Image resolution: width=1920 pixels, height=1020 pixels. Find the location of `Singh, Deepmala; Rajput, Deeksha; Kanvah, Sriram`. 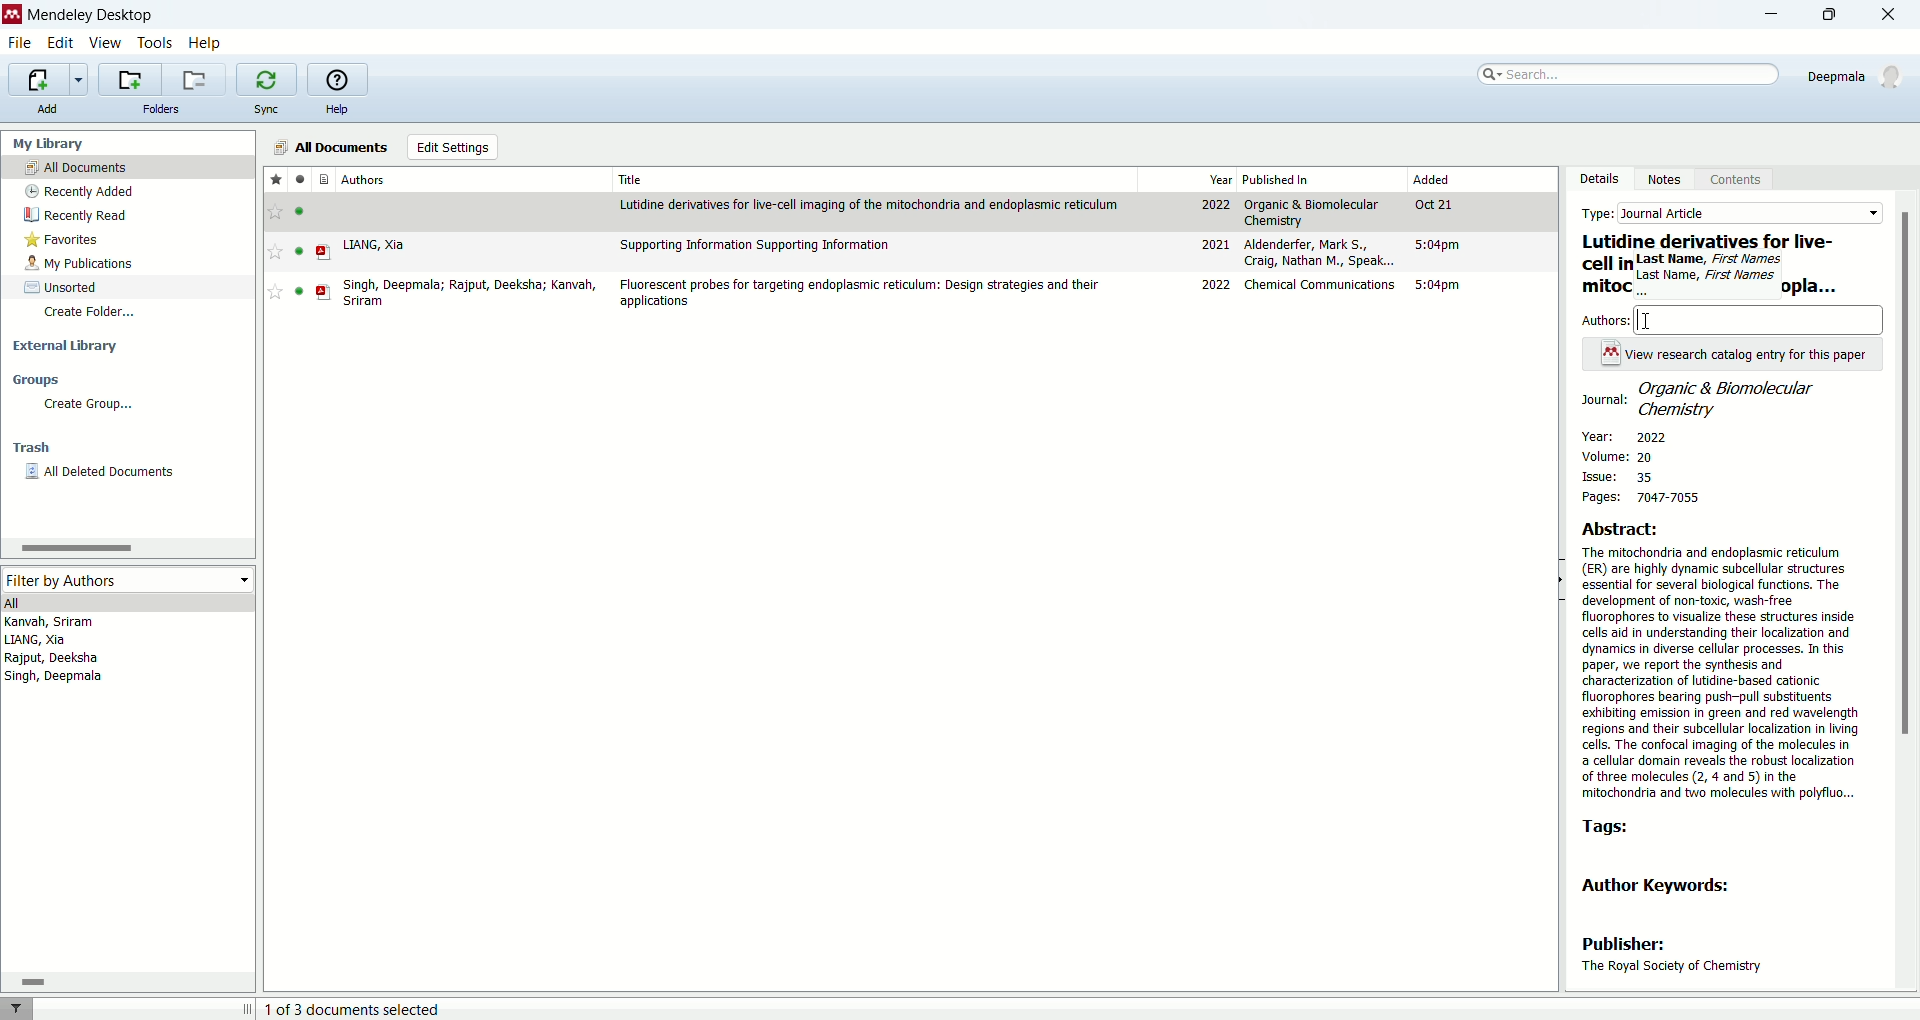

Singh, Deepmala; Rajput, Deeksha; Kanvah, Sriram is located at coordinates (475, 292).